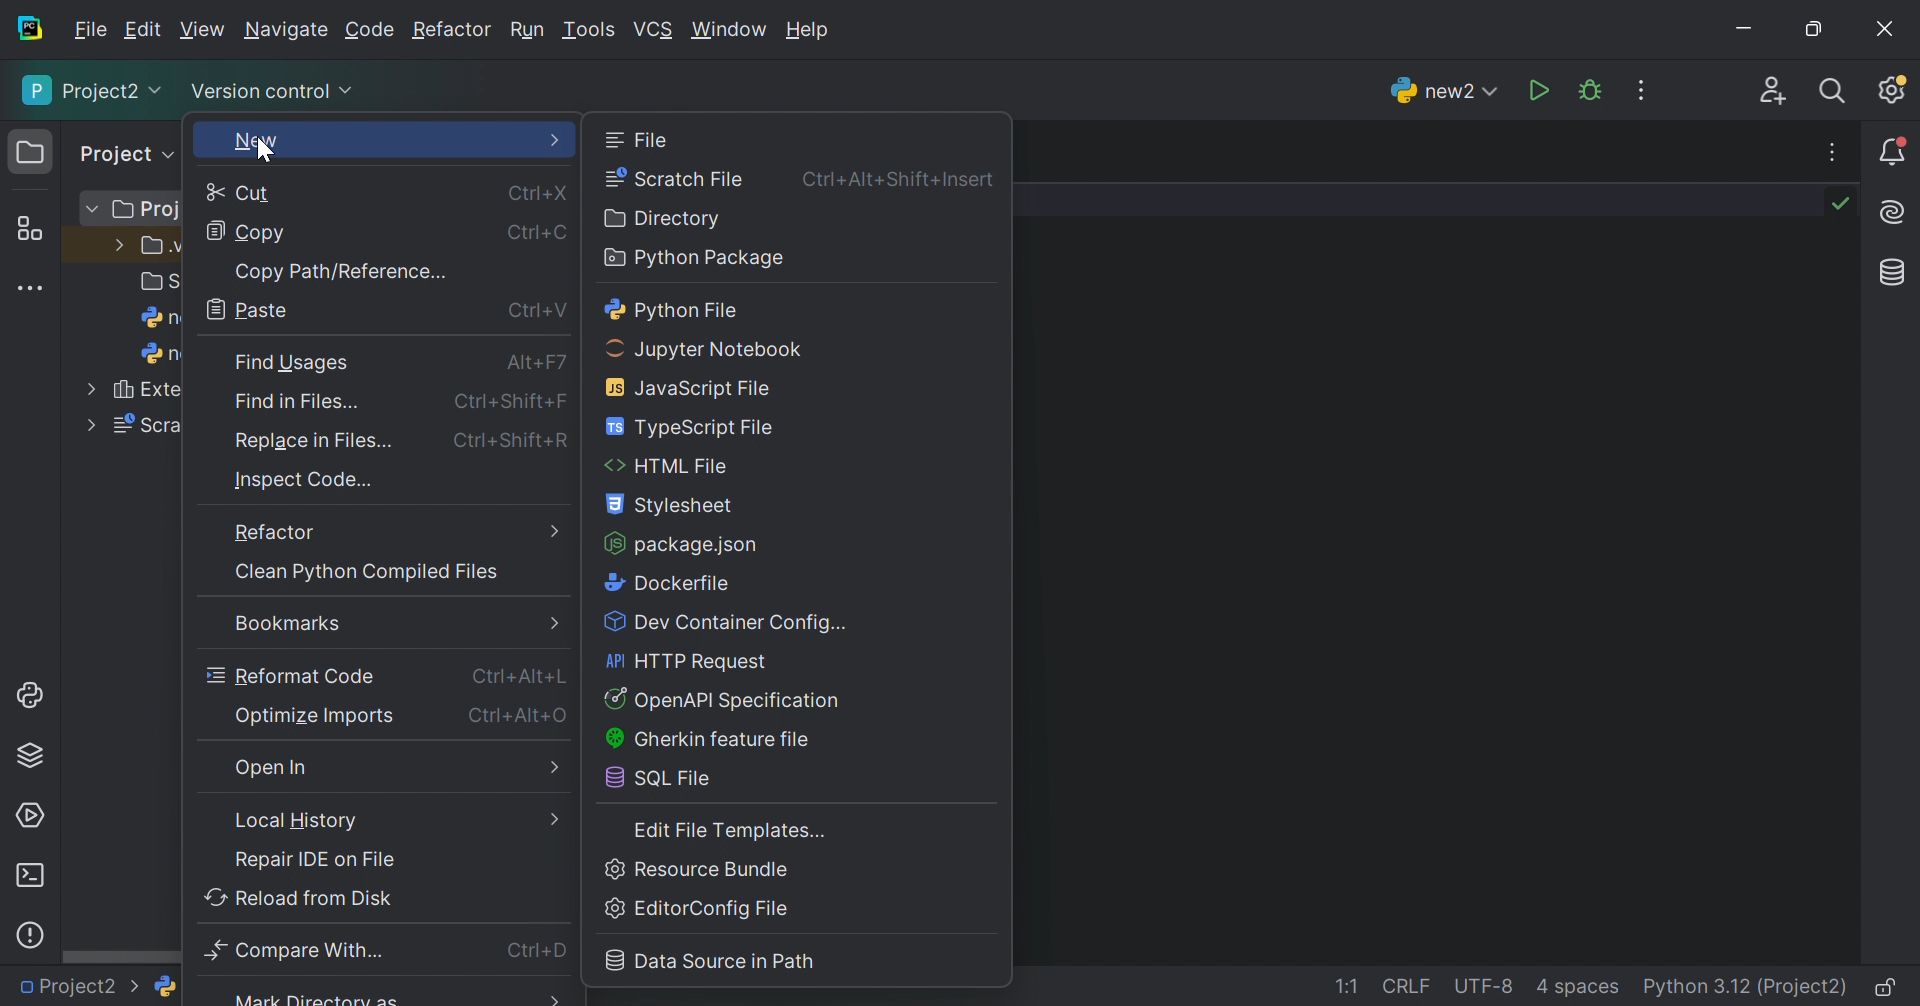  What do you see at coordinates (1347, 988) in the screenshot?
I see `1:1` at bounding box center [1347, 988].